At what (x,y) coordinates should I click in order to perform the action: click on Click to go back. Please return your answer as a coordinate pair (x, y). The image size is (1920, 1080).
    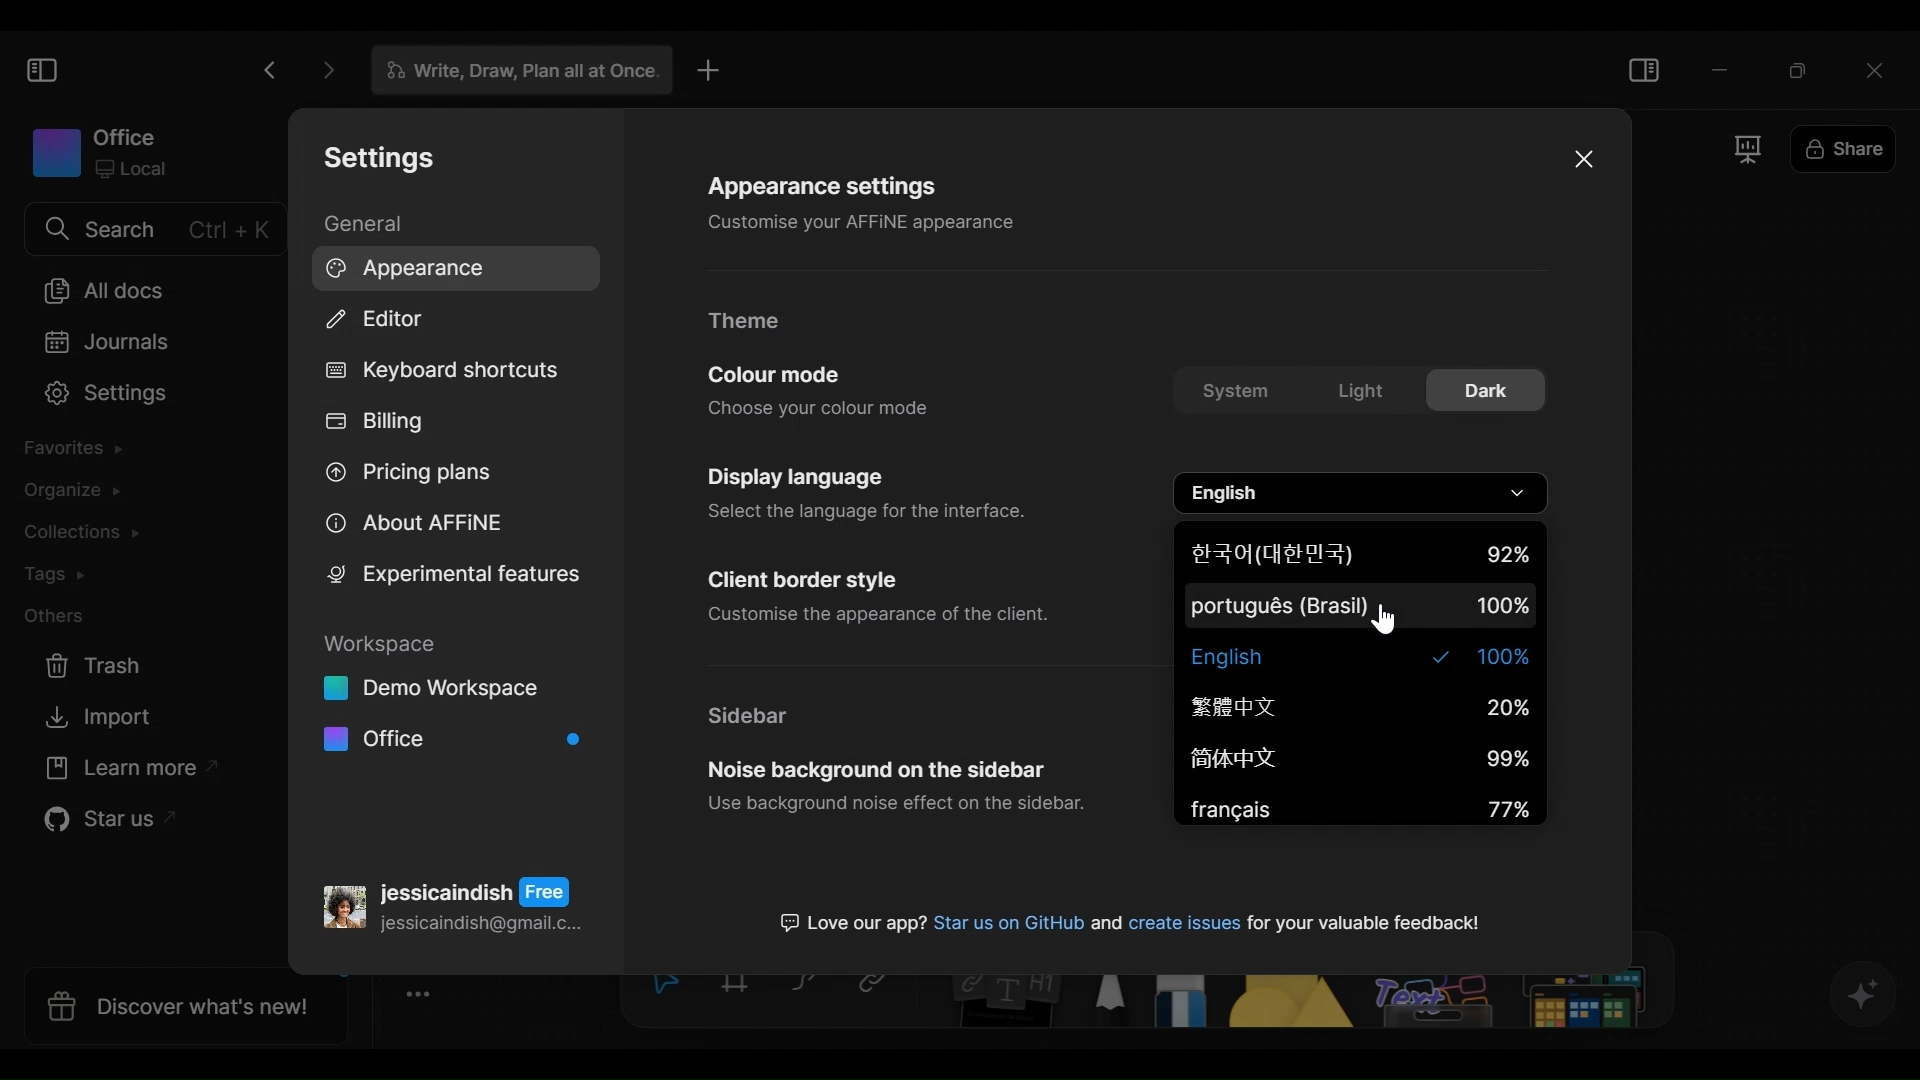
    Looking at the image, I should click on (269, 70).